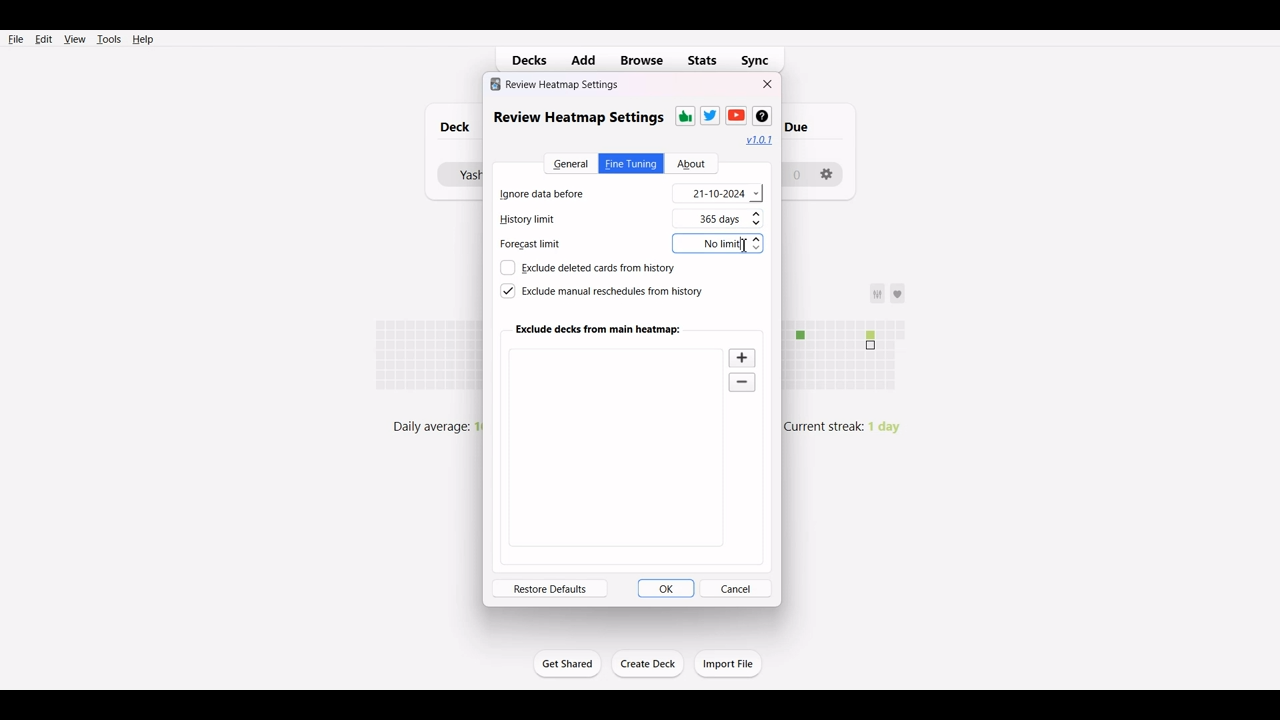  I want to click on Close, so click(768, 84).